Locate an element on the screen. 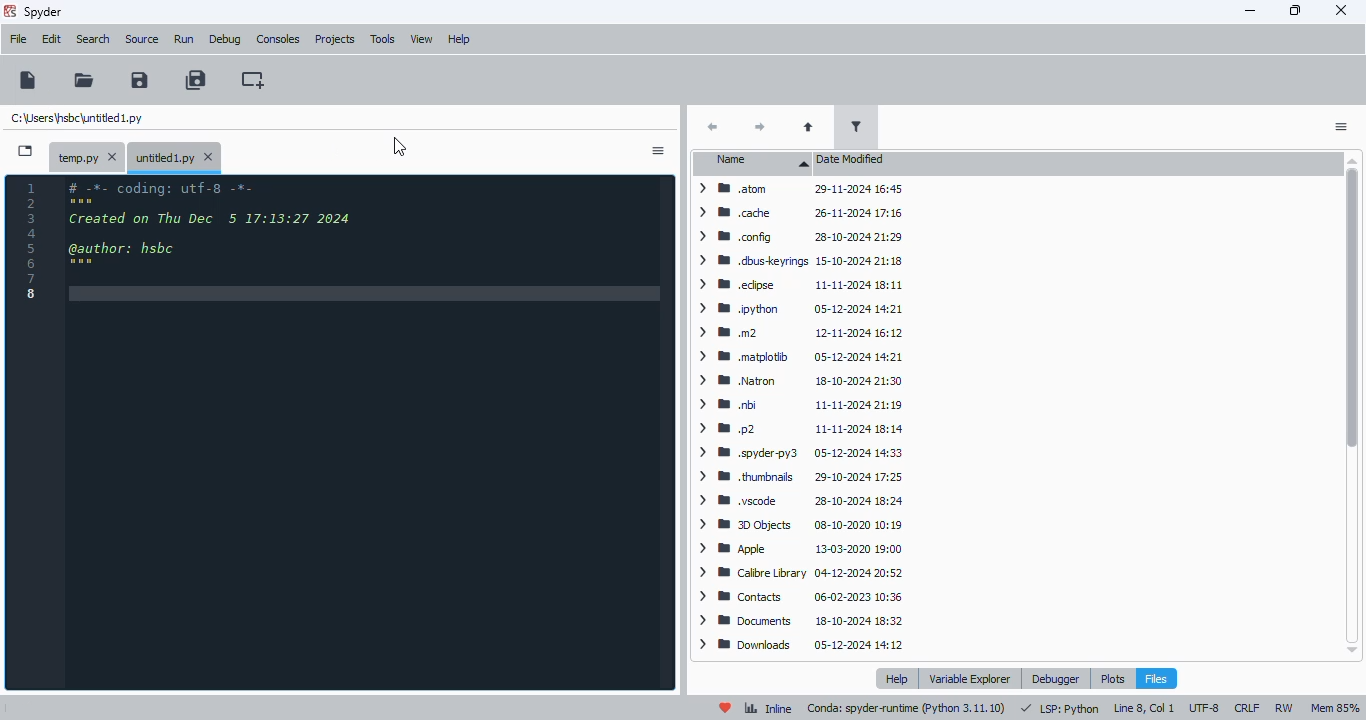  plots is located at coordinates (1112, 678).